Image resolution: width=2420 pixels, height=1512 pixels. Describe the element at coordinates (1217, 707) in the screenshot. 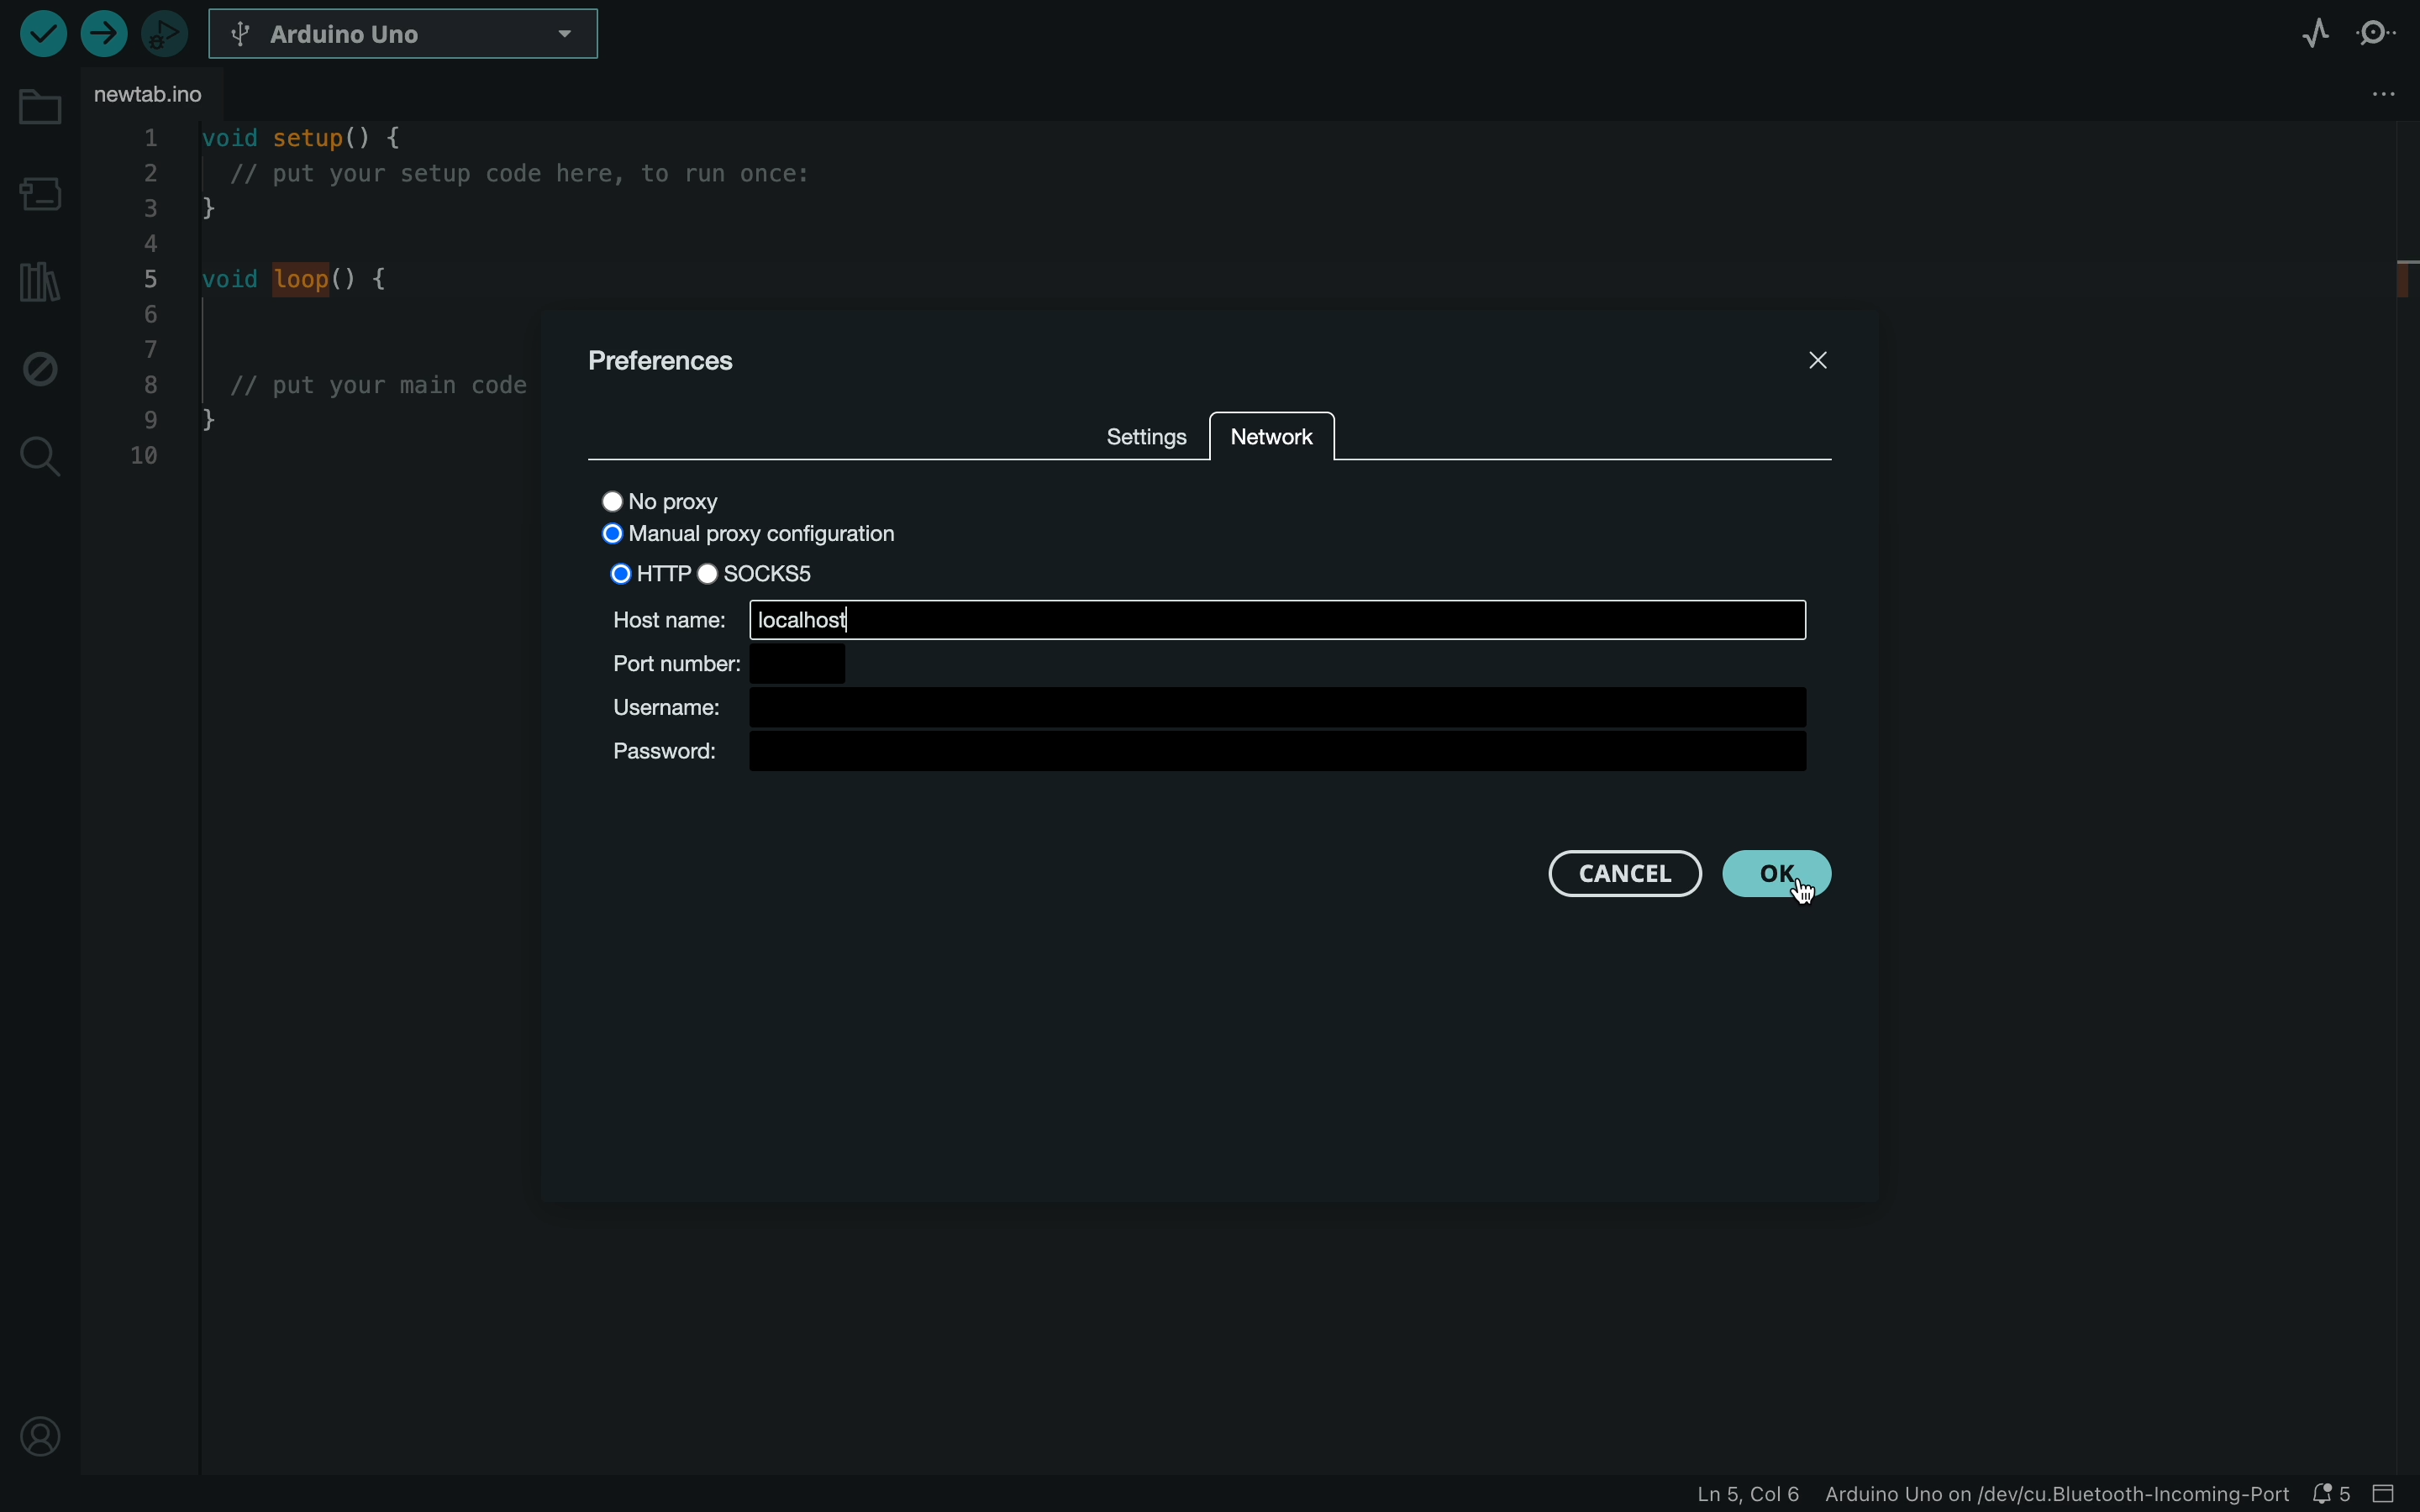

I see `username` at that location.